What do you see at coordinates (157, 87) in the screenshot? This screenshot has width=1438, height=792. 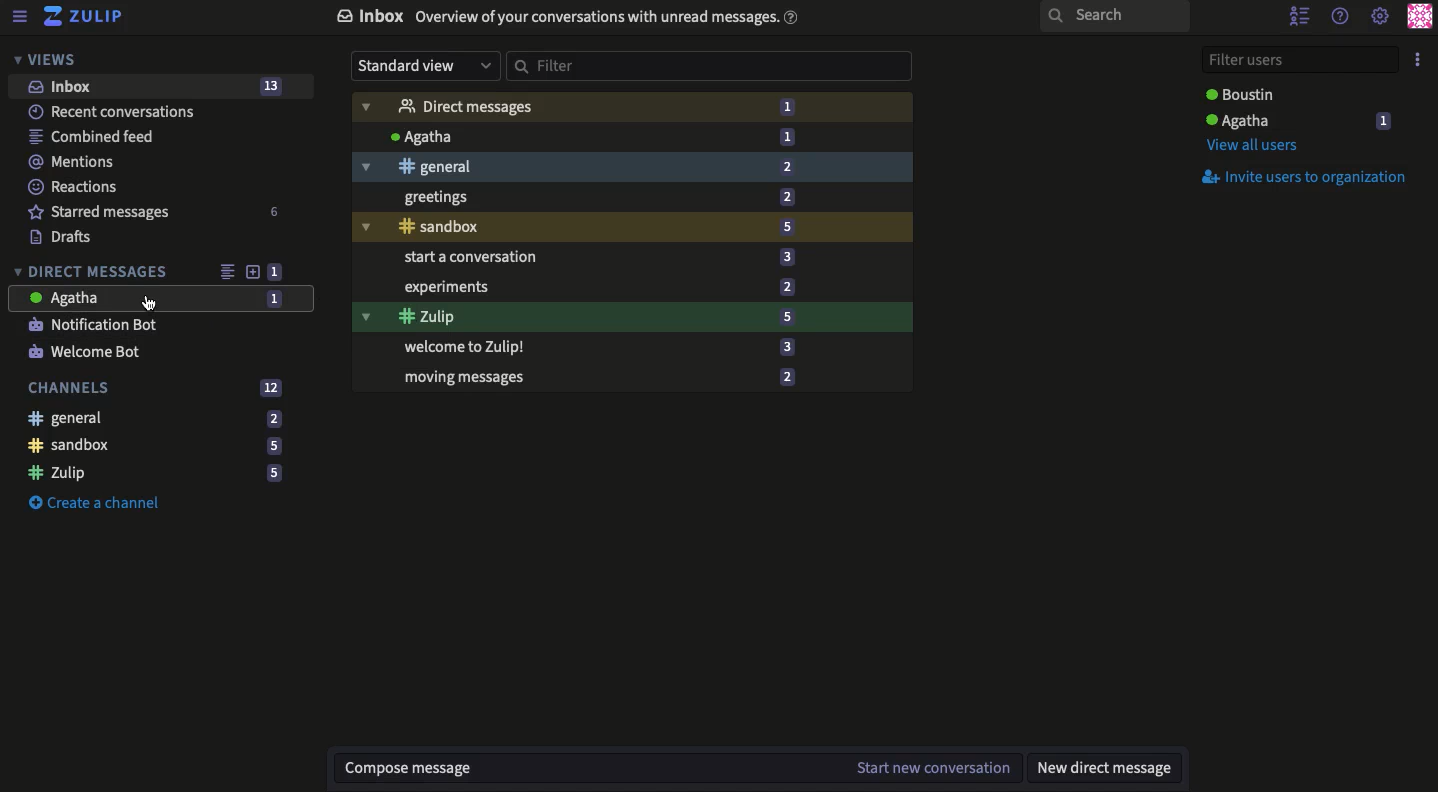 I see `Inbox` at bounding box center [157, 87].